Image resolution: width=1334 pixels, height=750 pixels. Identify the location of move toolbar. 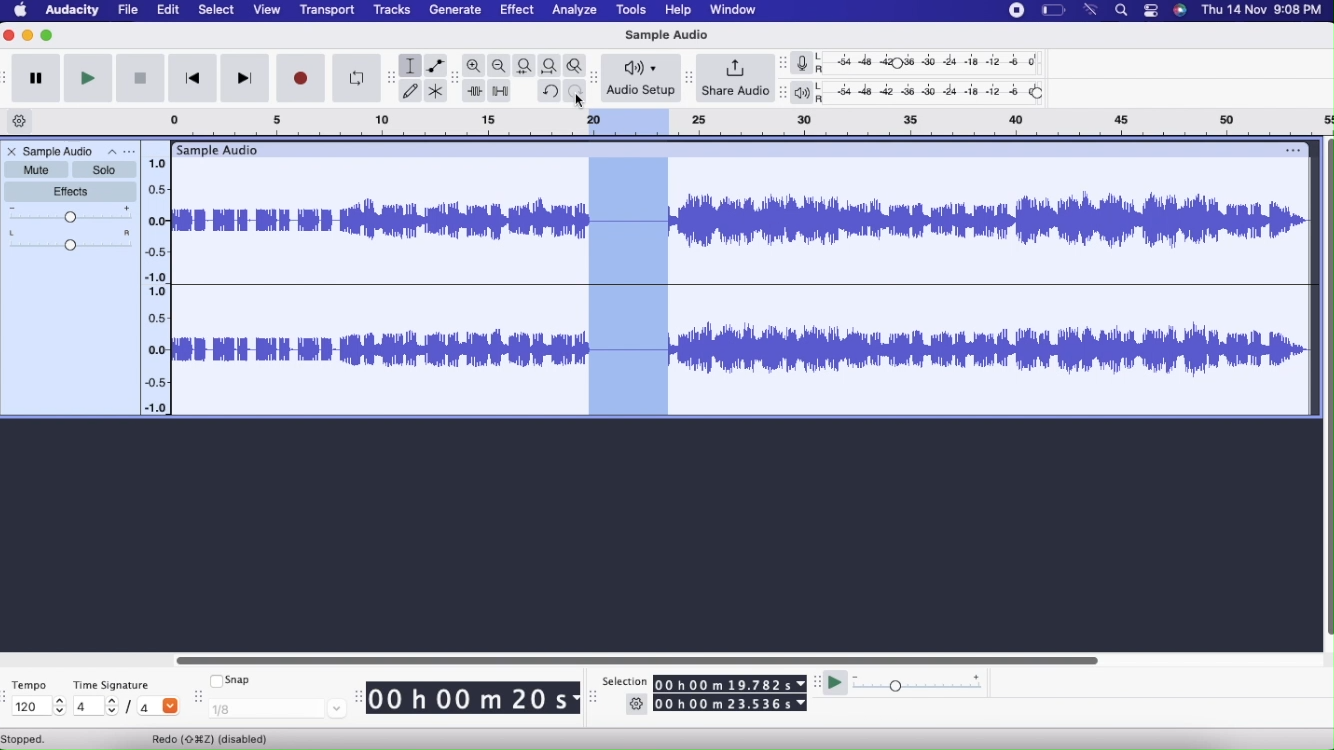
(454, 79).